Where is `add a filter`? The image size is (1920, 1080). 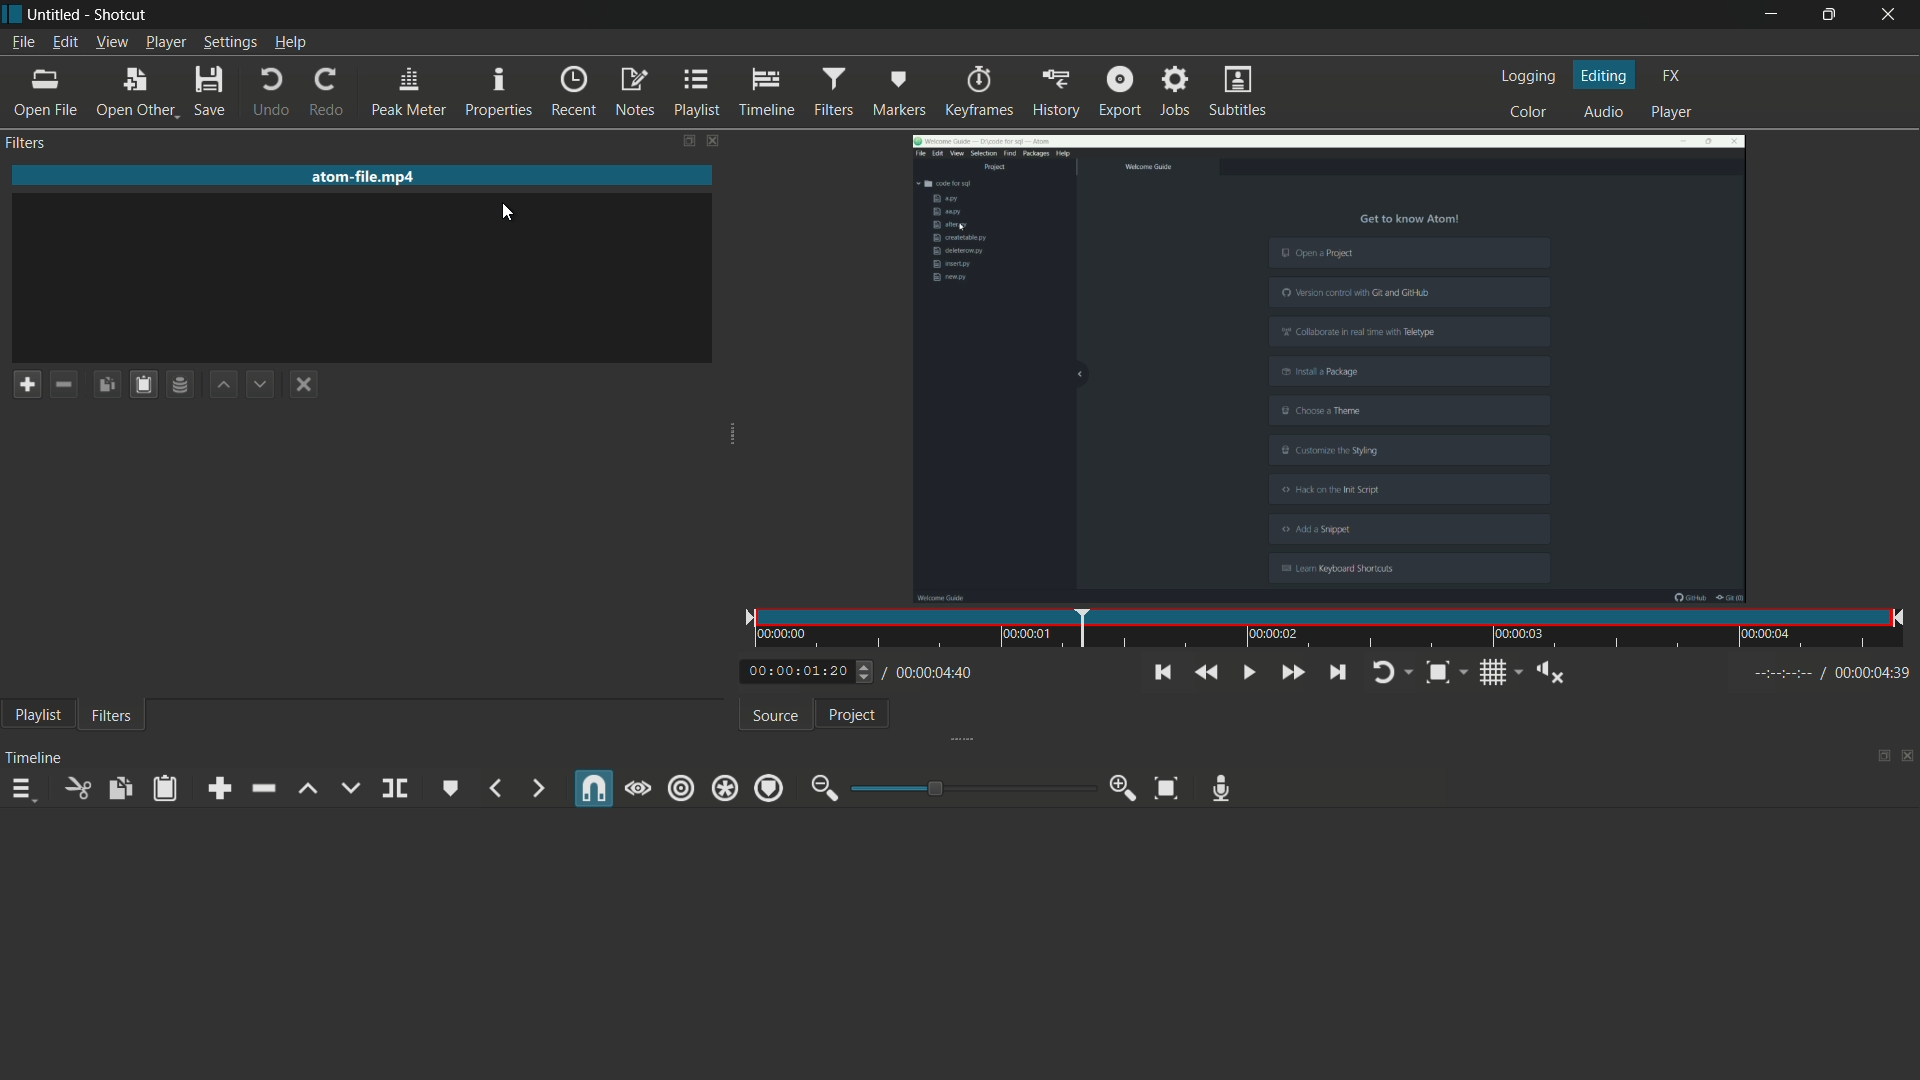 add a filter is located at coordinates (26, 385).